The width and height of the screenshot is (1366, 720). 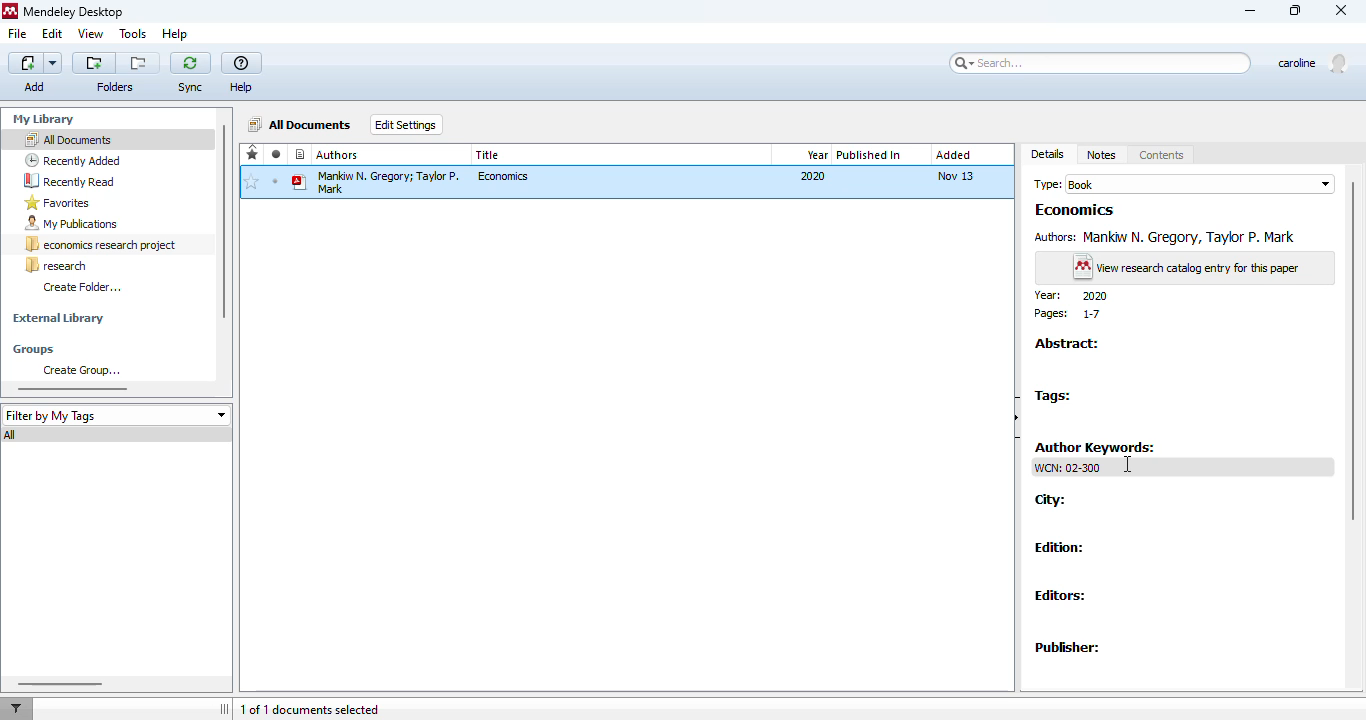 I want to click on author keywords: , so click(x=1097, y=447).